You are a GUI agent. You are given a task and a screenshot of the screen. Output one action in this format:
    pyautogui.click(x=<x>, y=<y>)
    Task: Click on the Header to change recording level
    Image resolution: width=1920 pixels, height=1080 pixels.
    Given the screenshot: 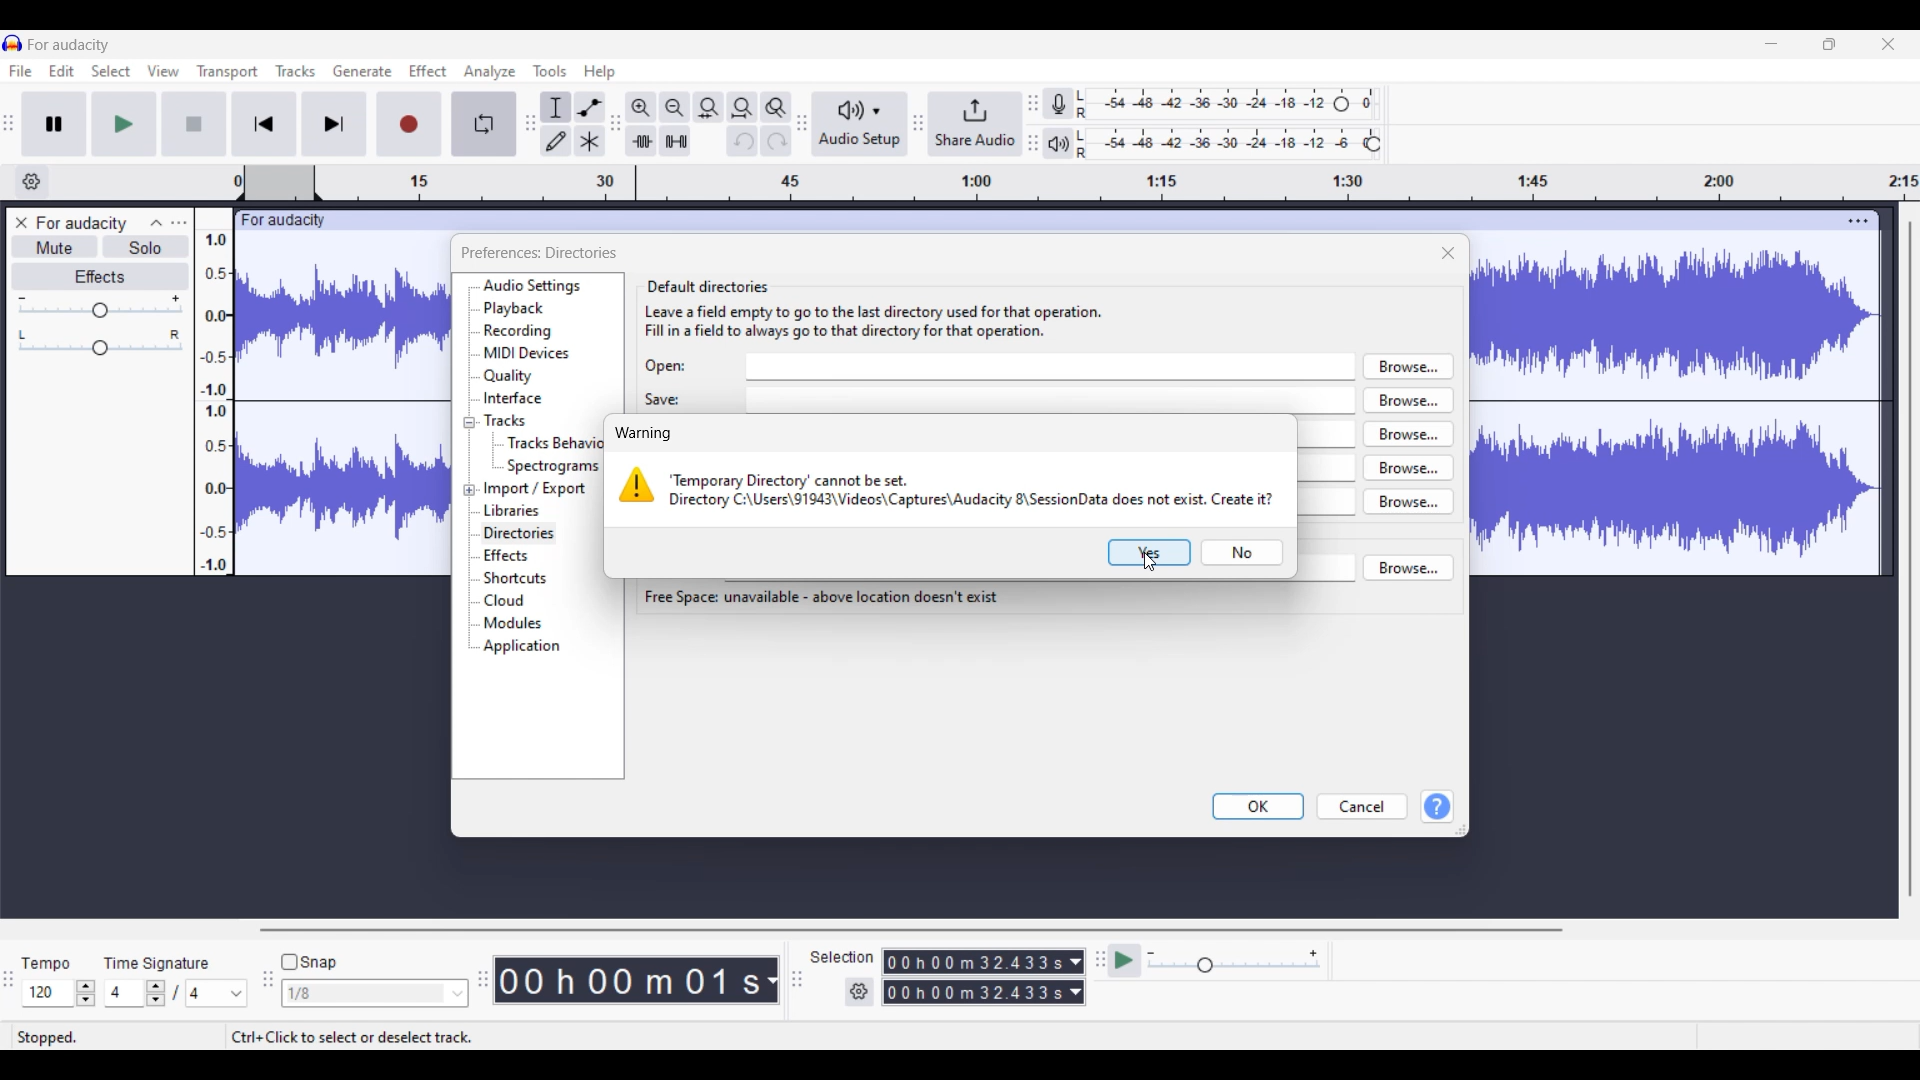 What is the action you would take?
    pyautogui.click(x=1341, y=104)
    